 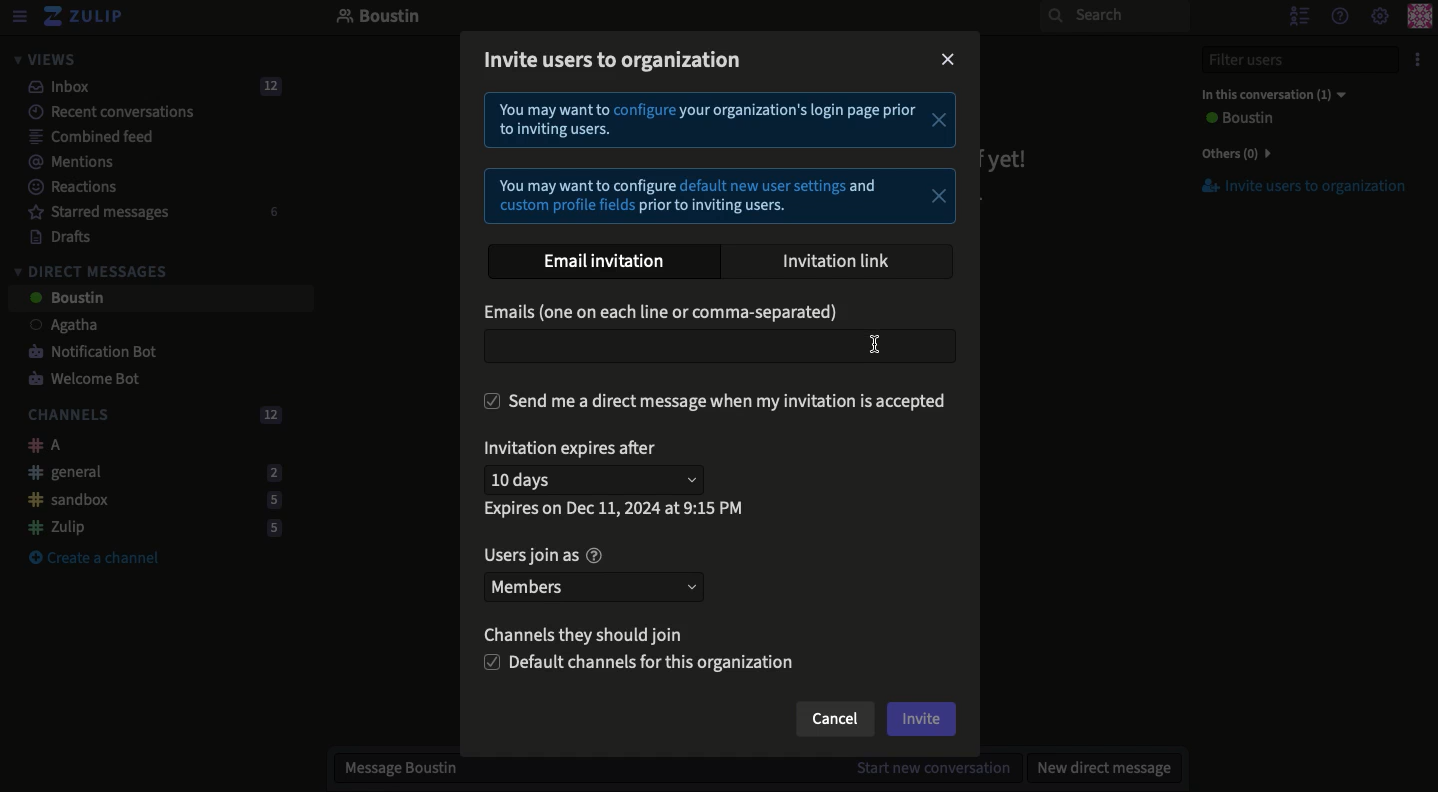 What do you see at coordinates (881, 345) in the screenshot?
I see `cursor` at bounding box center [881, 345].